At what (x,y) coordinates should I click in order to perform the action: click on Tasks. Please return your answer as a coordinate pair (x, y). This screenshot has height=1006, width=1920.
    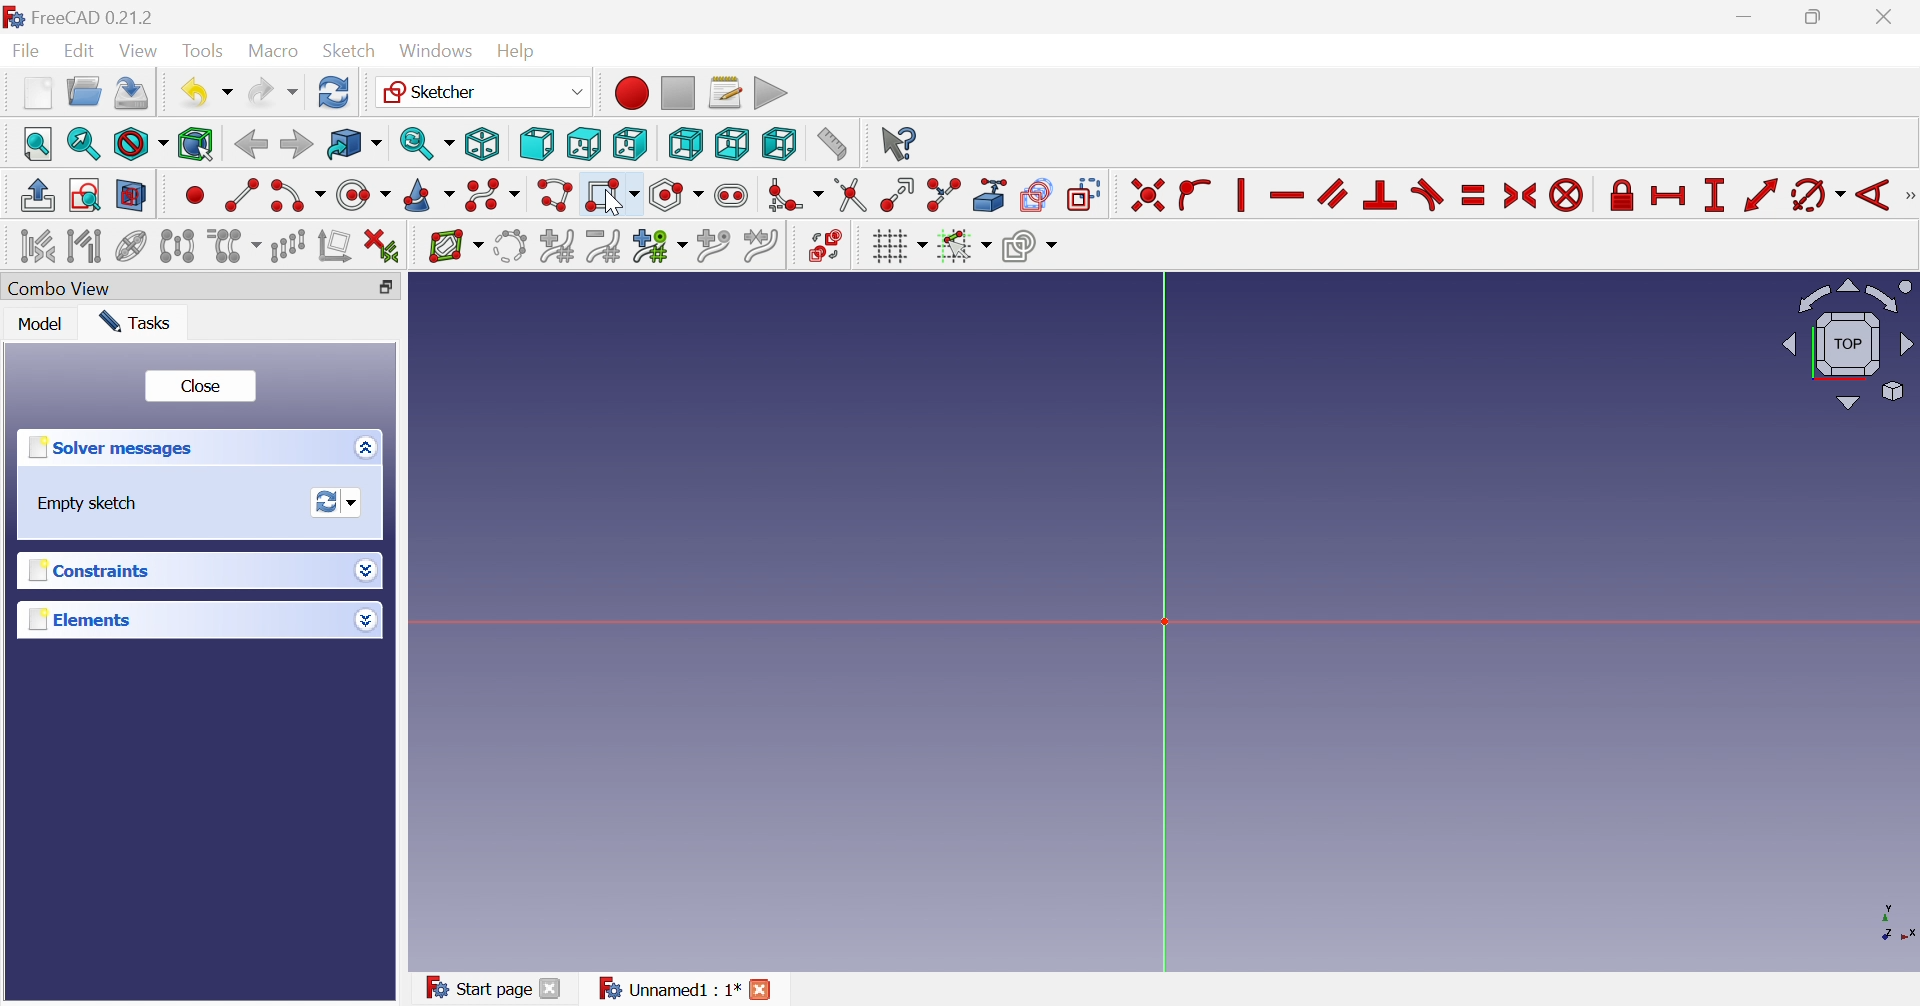
    Looking at the image, I should click on (137, 323).